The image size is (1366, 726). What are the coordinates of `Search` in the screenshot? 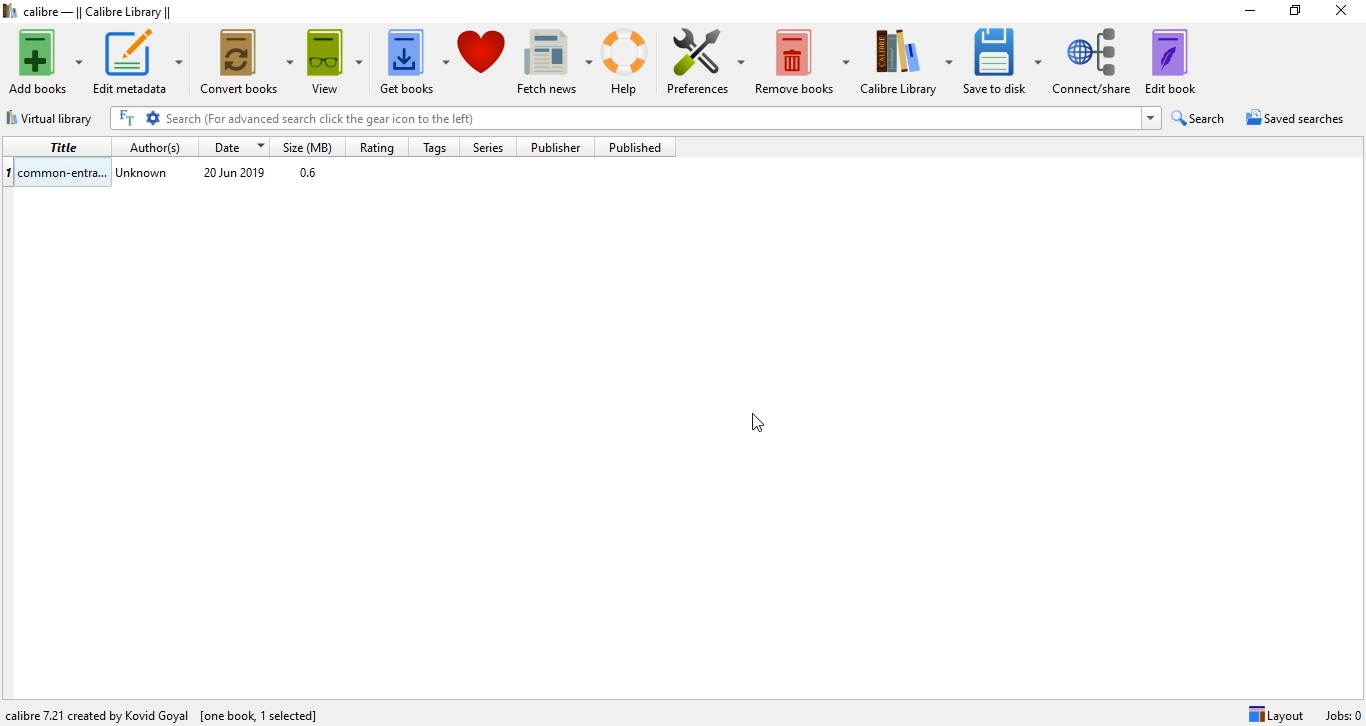 It's located at (1201, 118).